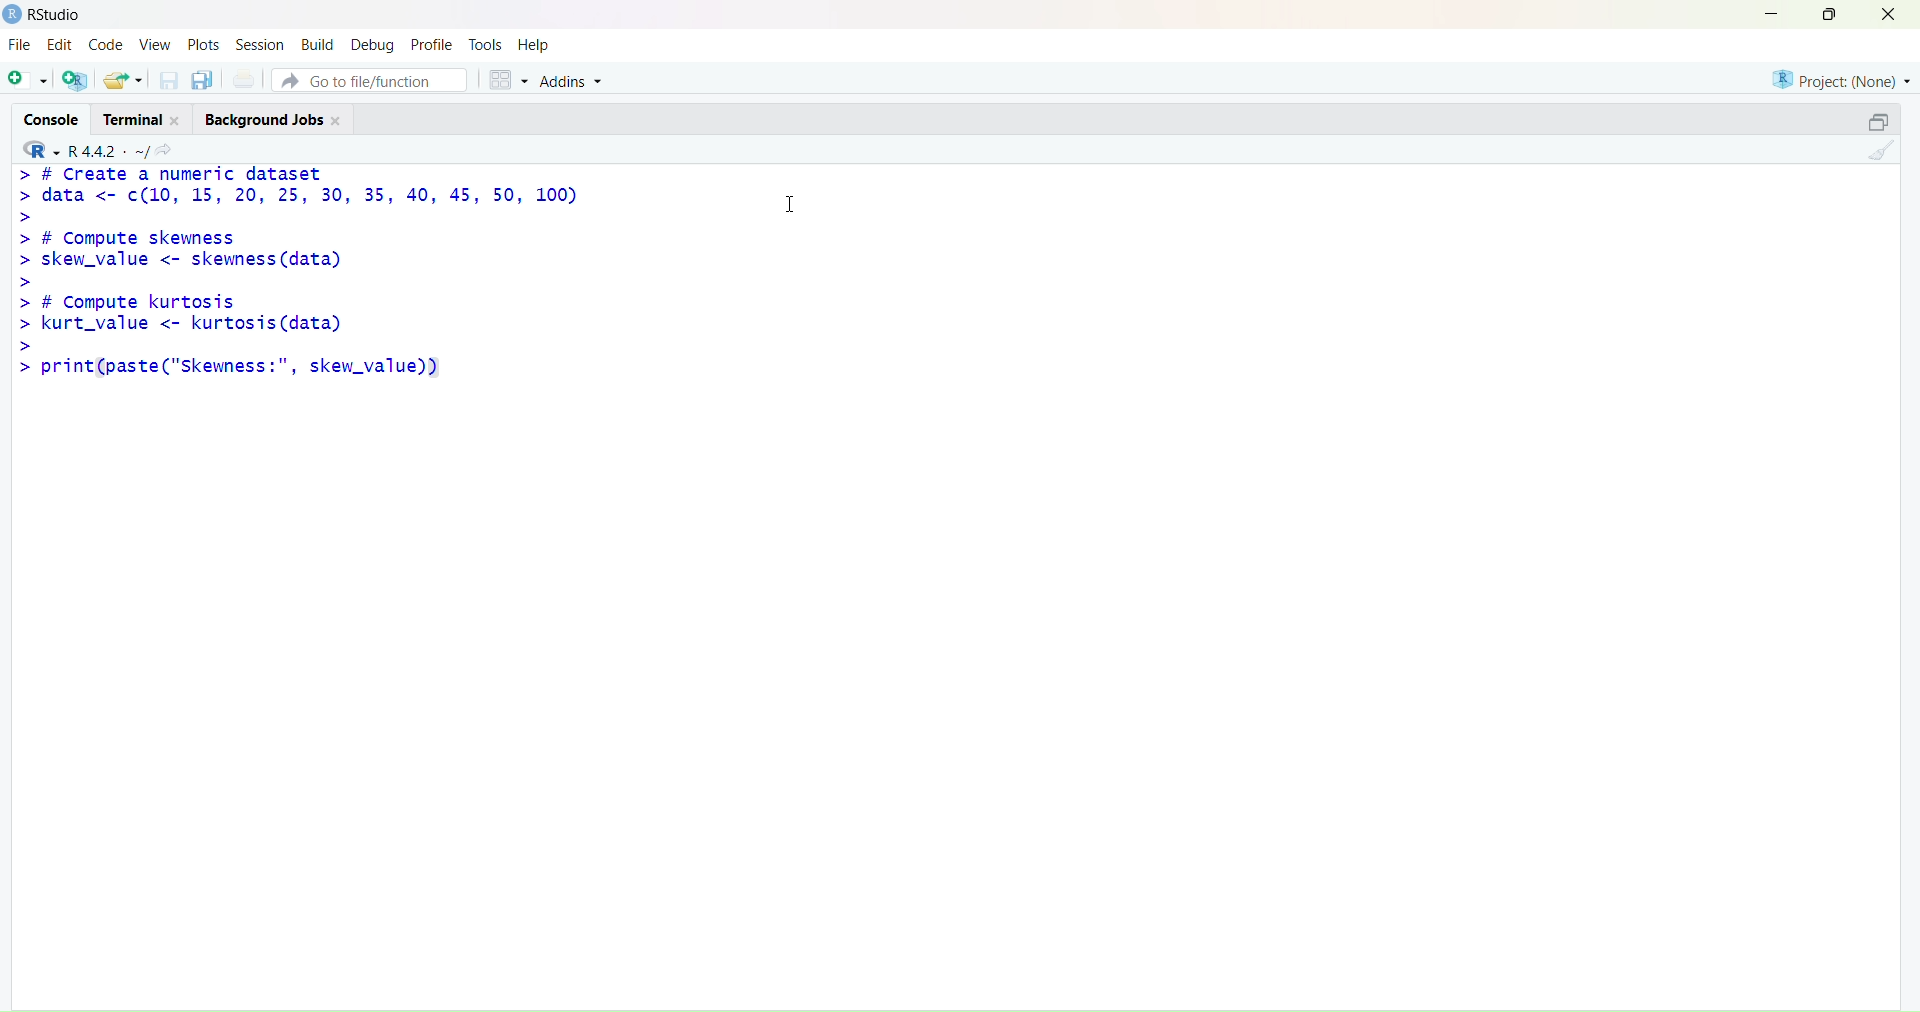 This screenshot has height=1012, width=1920. I want to click on Restore, so click(1867, 124).